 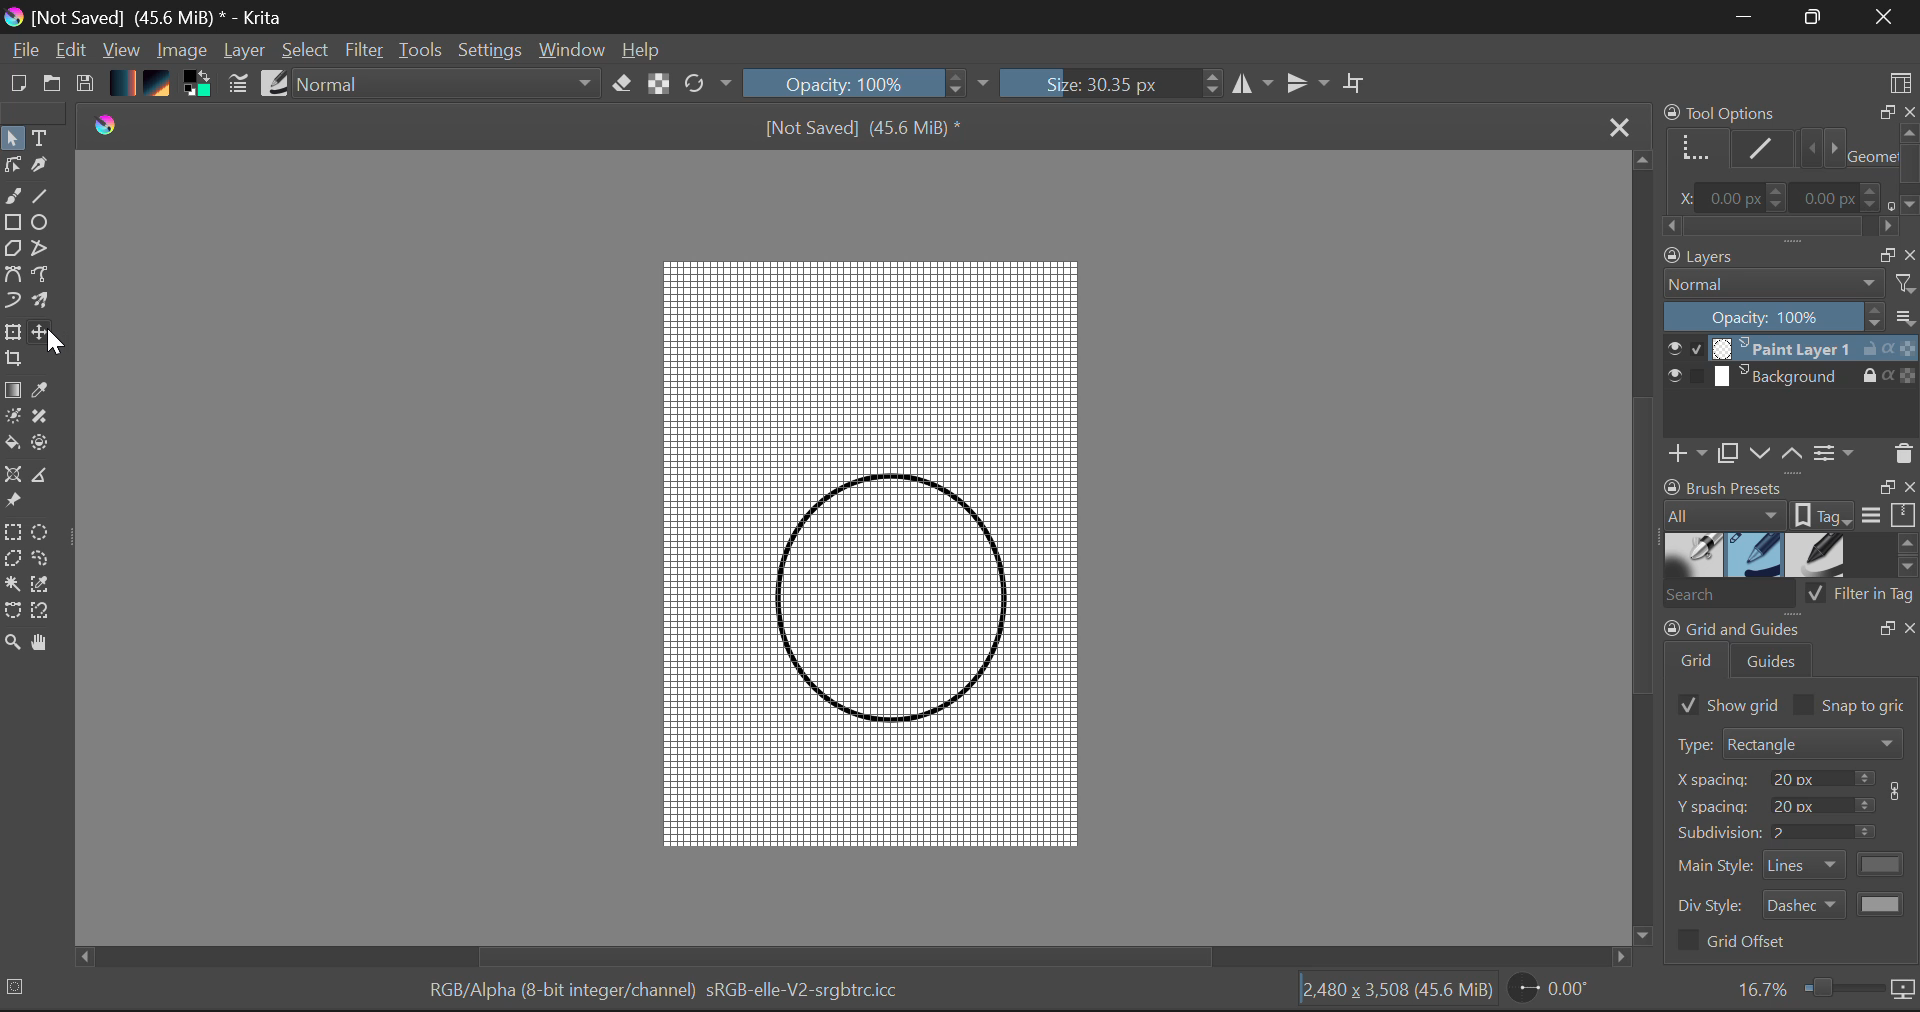 I want to click on Cursor on Move Layer, so click(x=48, y=335).